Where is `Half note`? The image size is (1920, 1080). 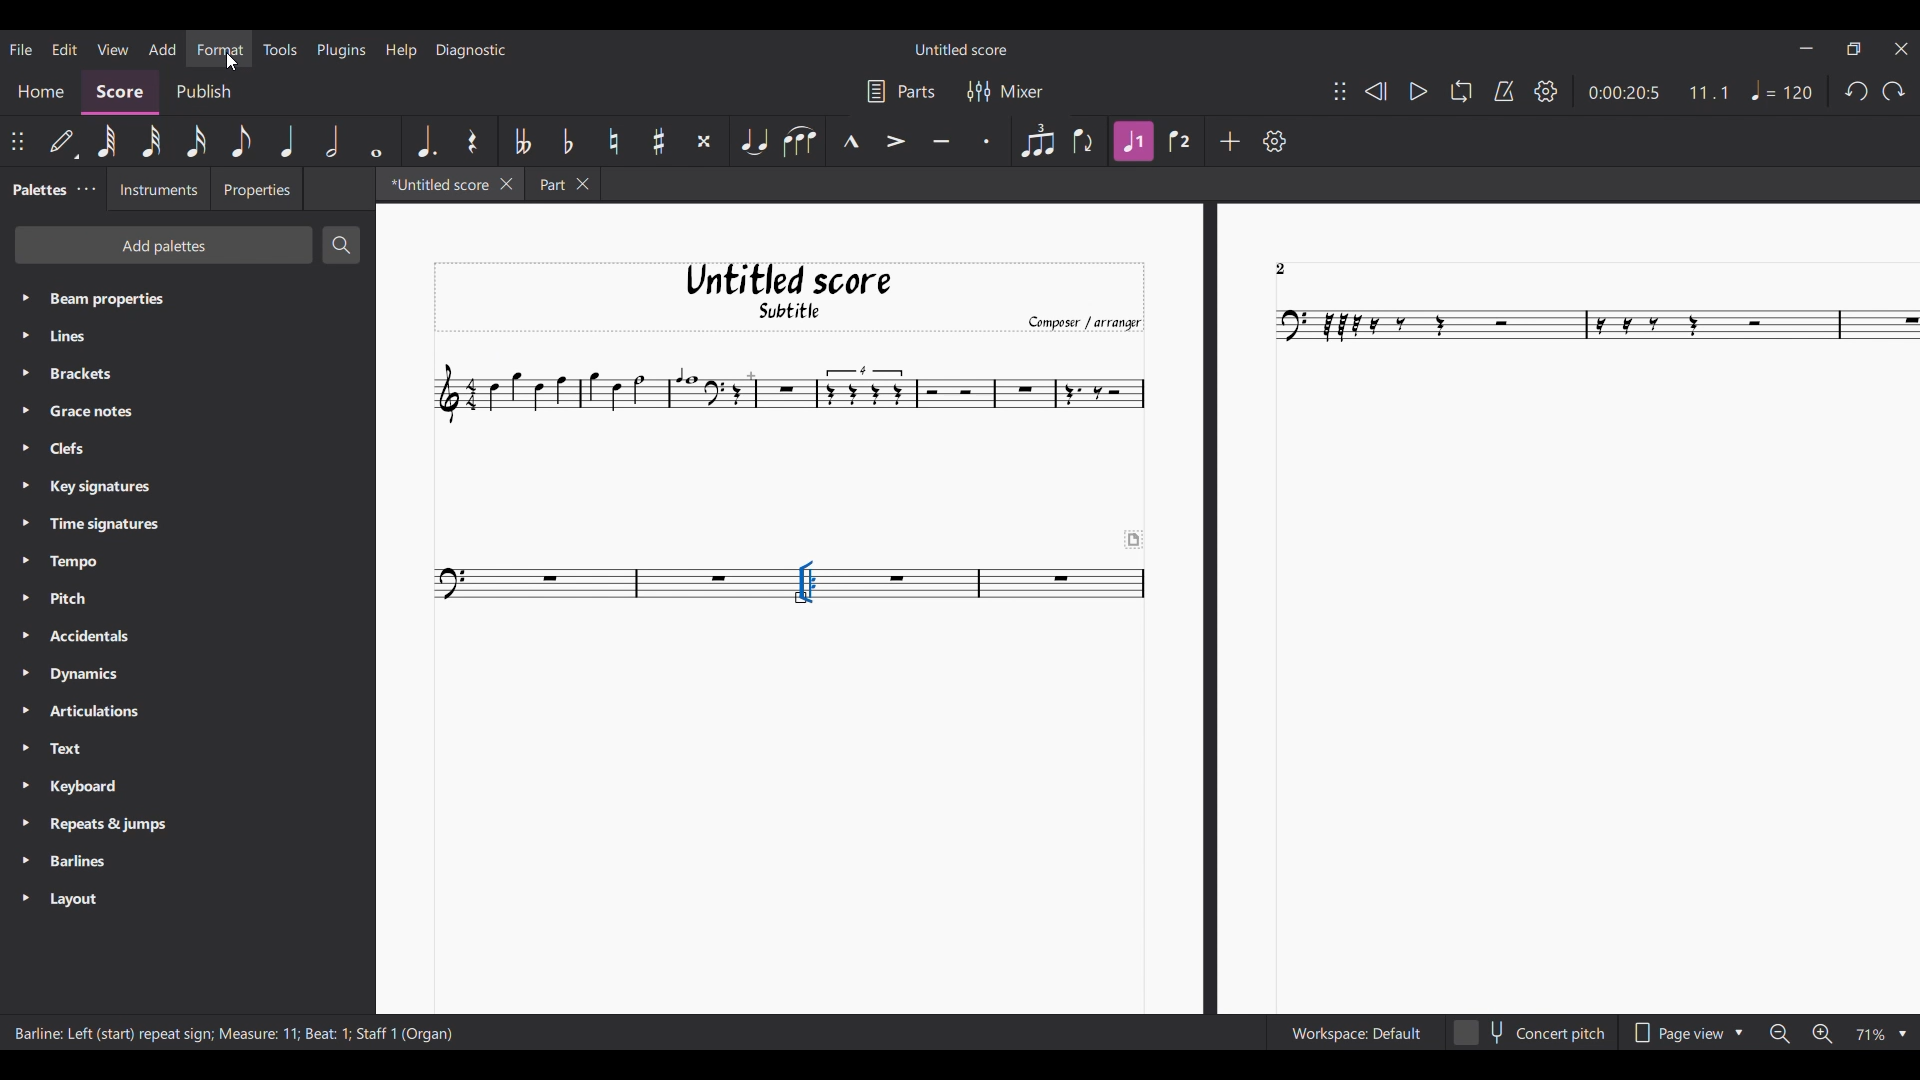
Half note is located at coordinates (332, 141).